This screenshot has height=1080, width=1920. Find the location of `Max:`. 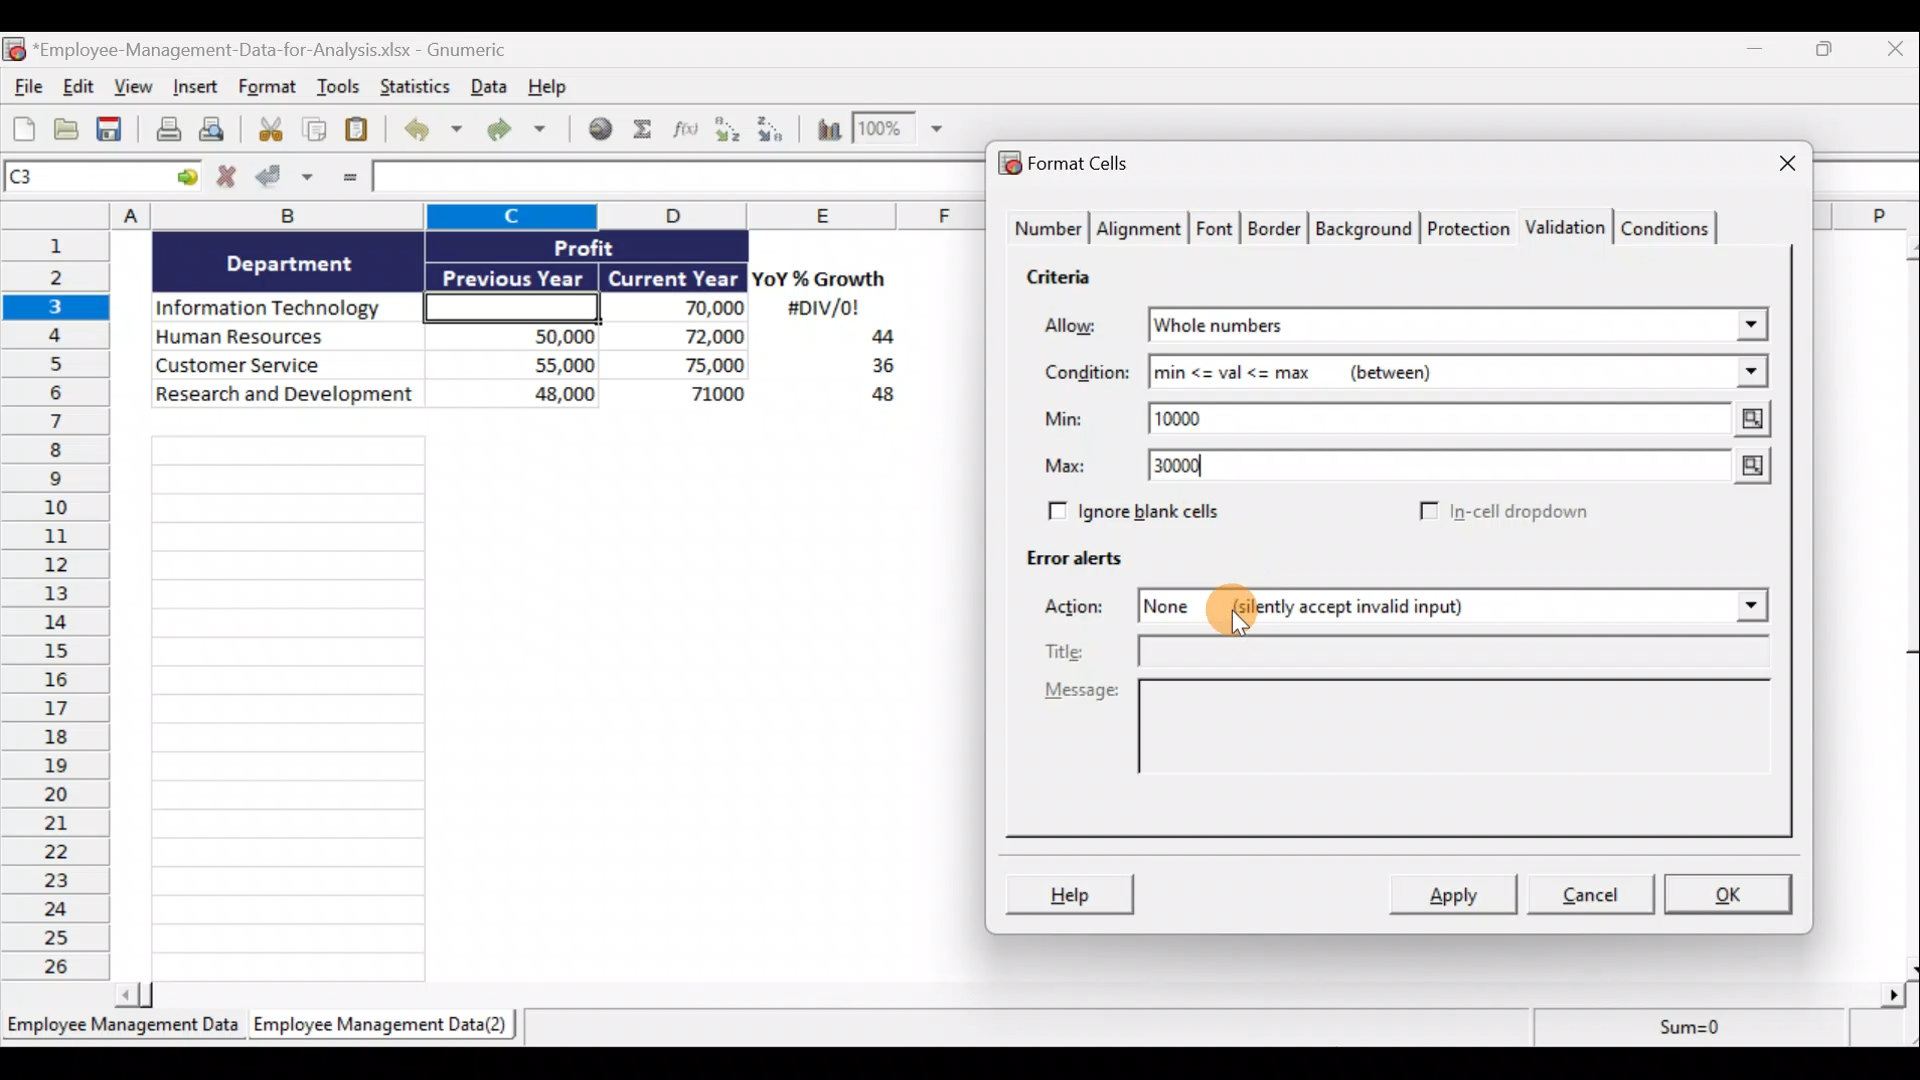

Max: is located at coordinates (1066, 469).